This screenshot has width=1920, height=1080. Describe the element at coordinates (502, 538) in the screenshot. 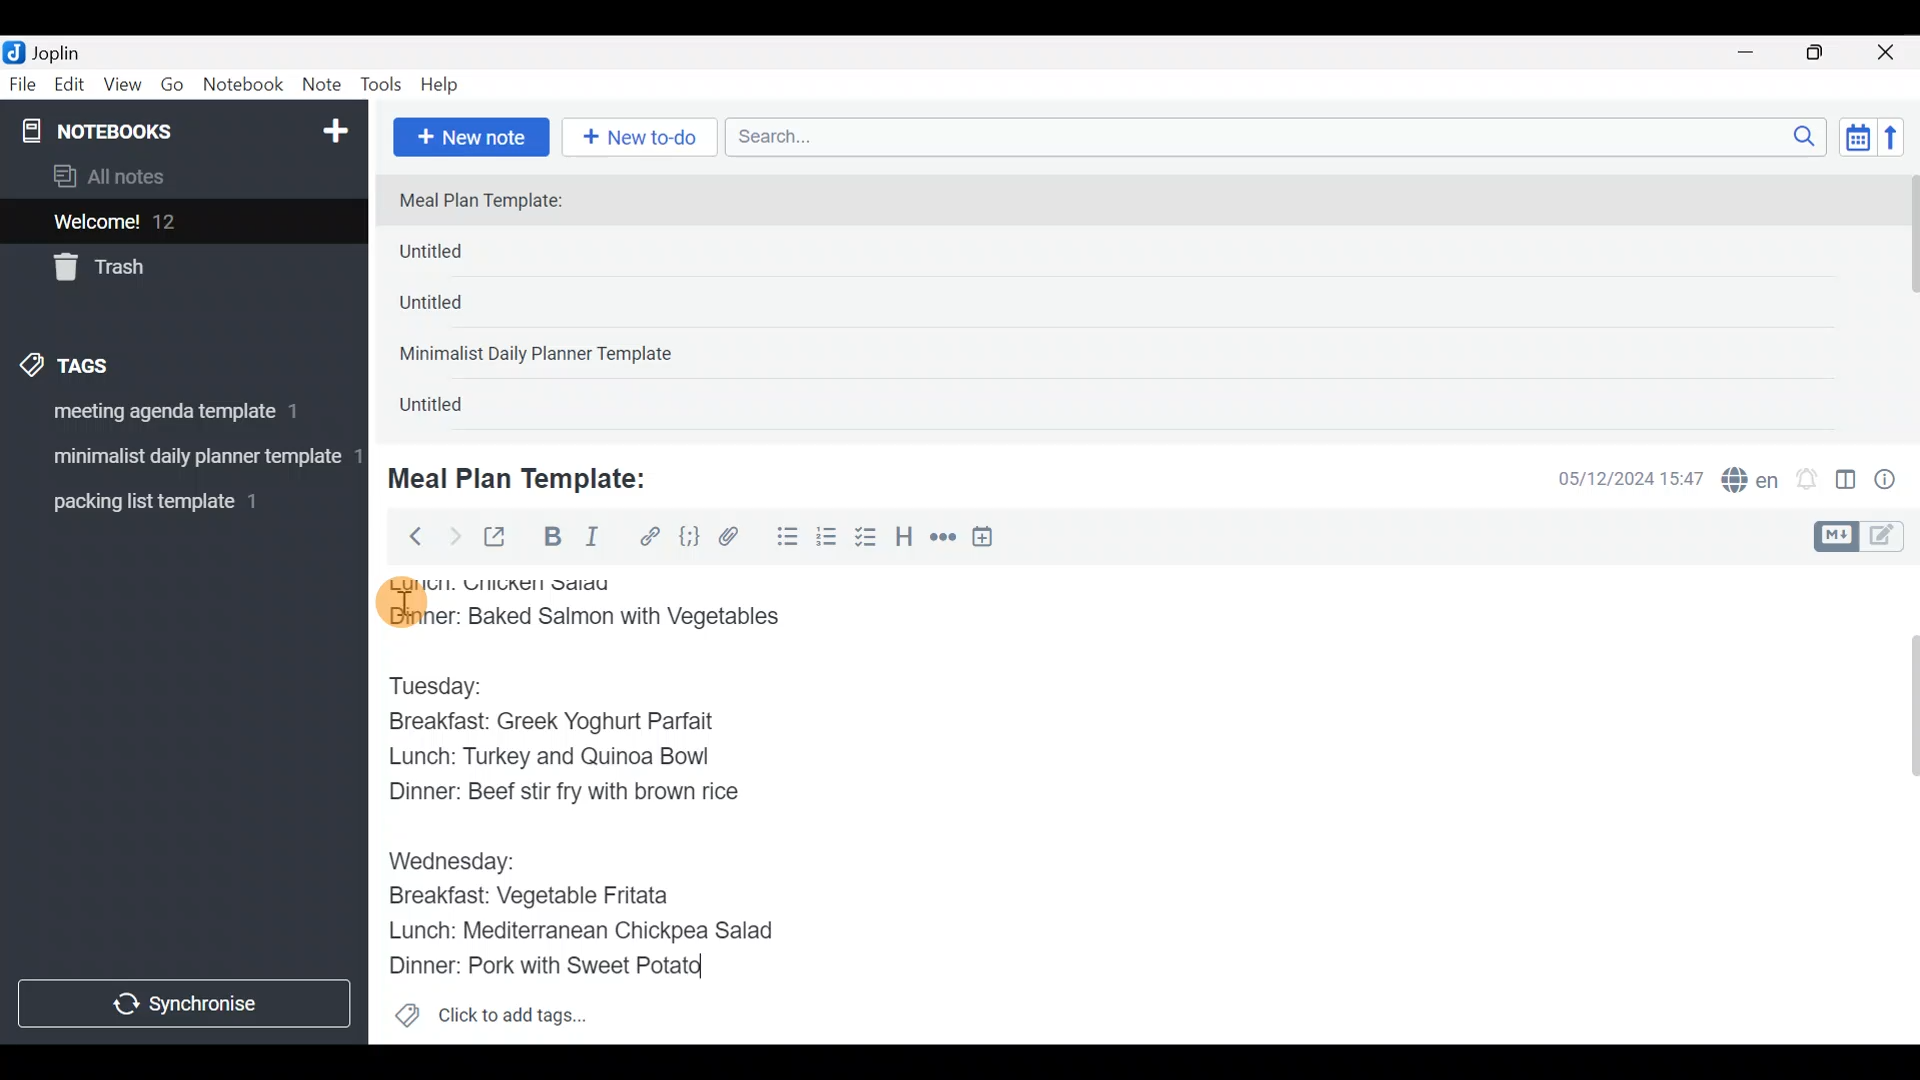

I see `Toggle external editing` at that location.